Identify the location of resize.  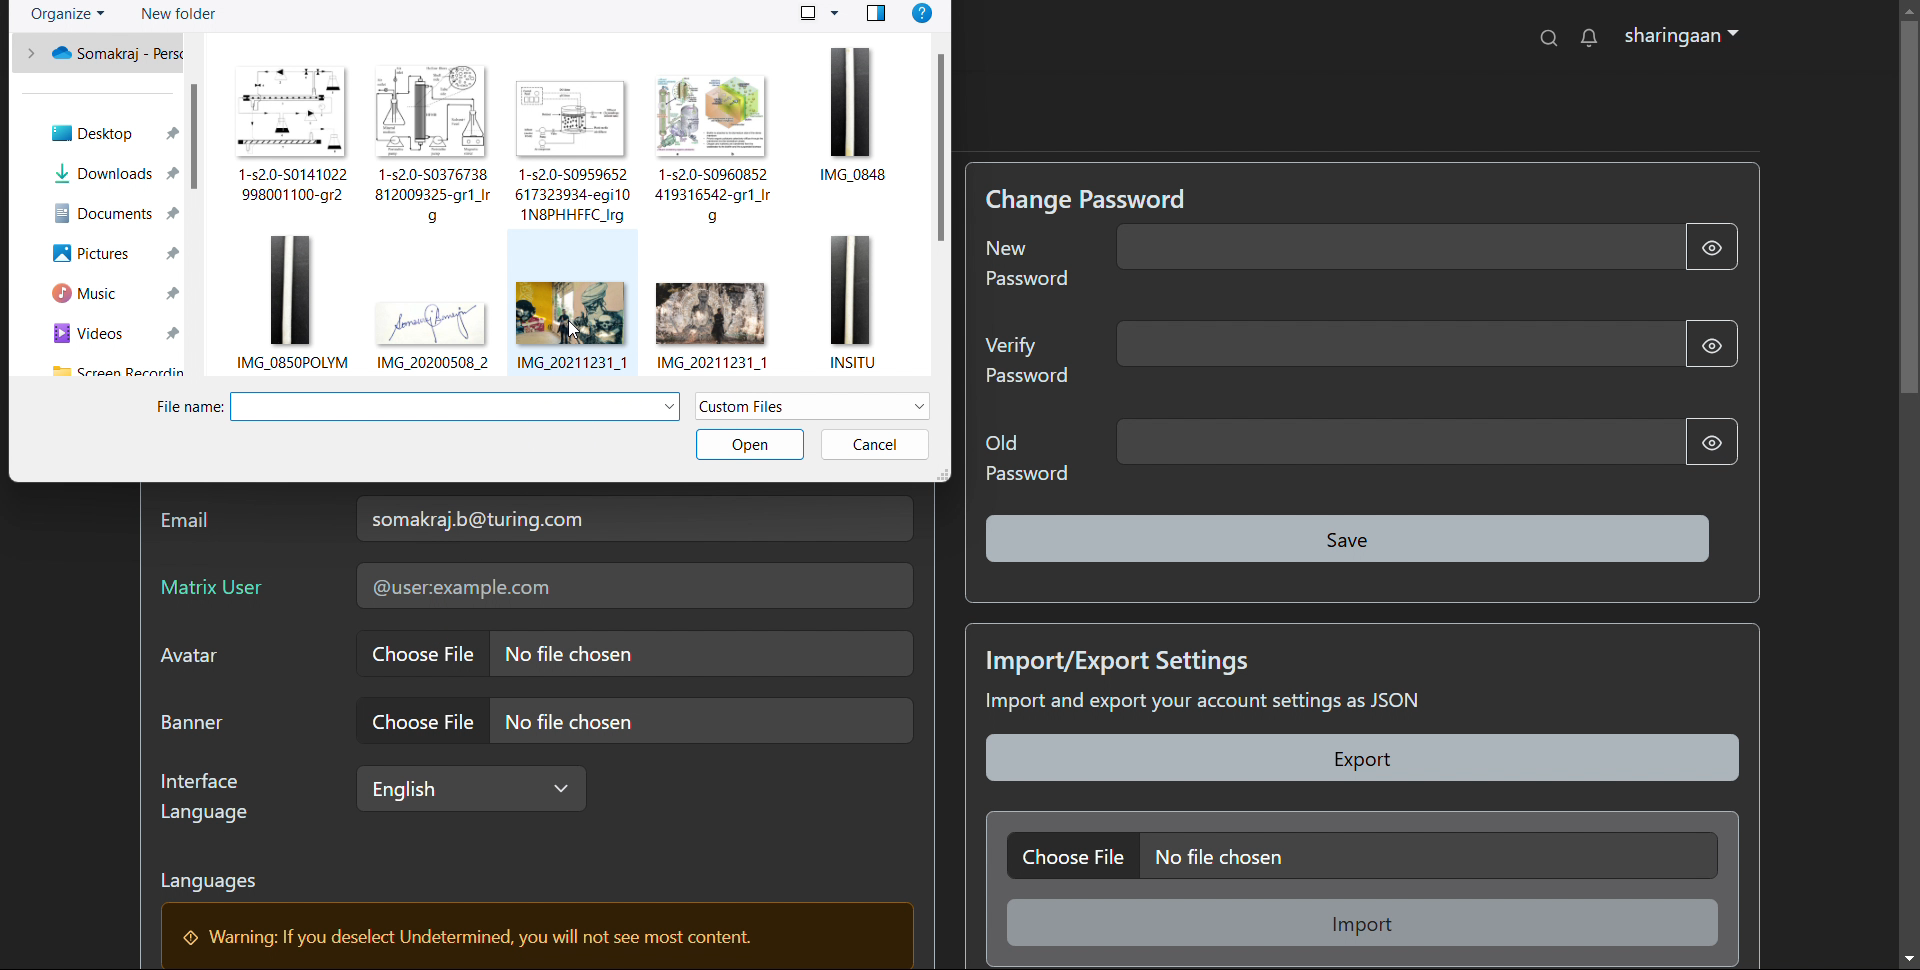
(942, 474).